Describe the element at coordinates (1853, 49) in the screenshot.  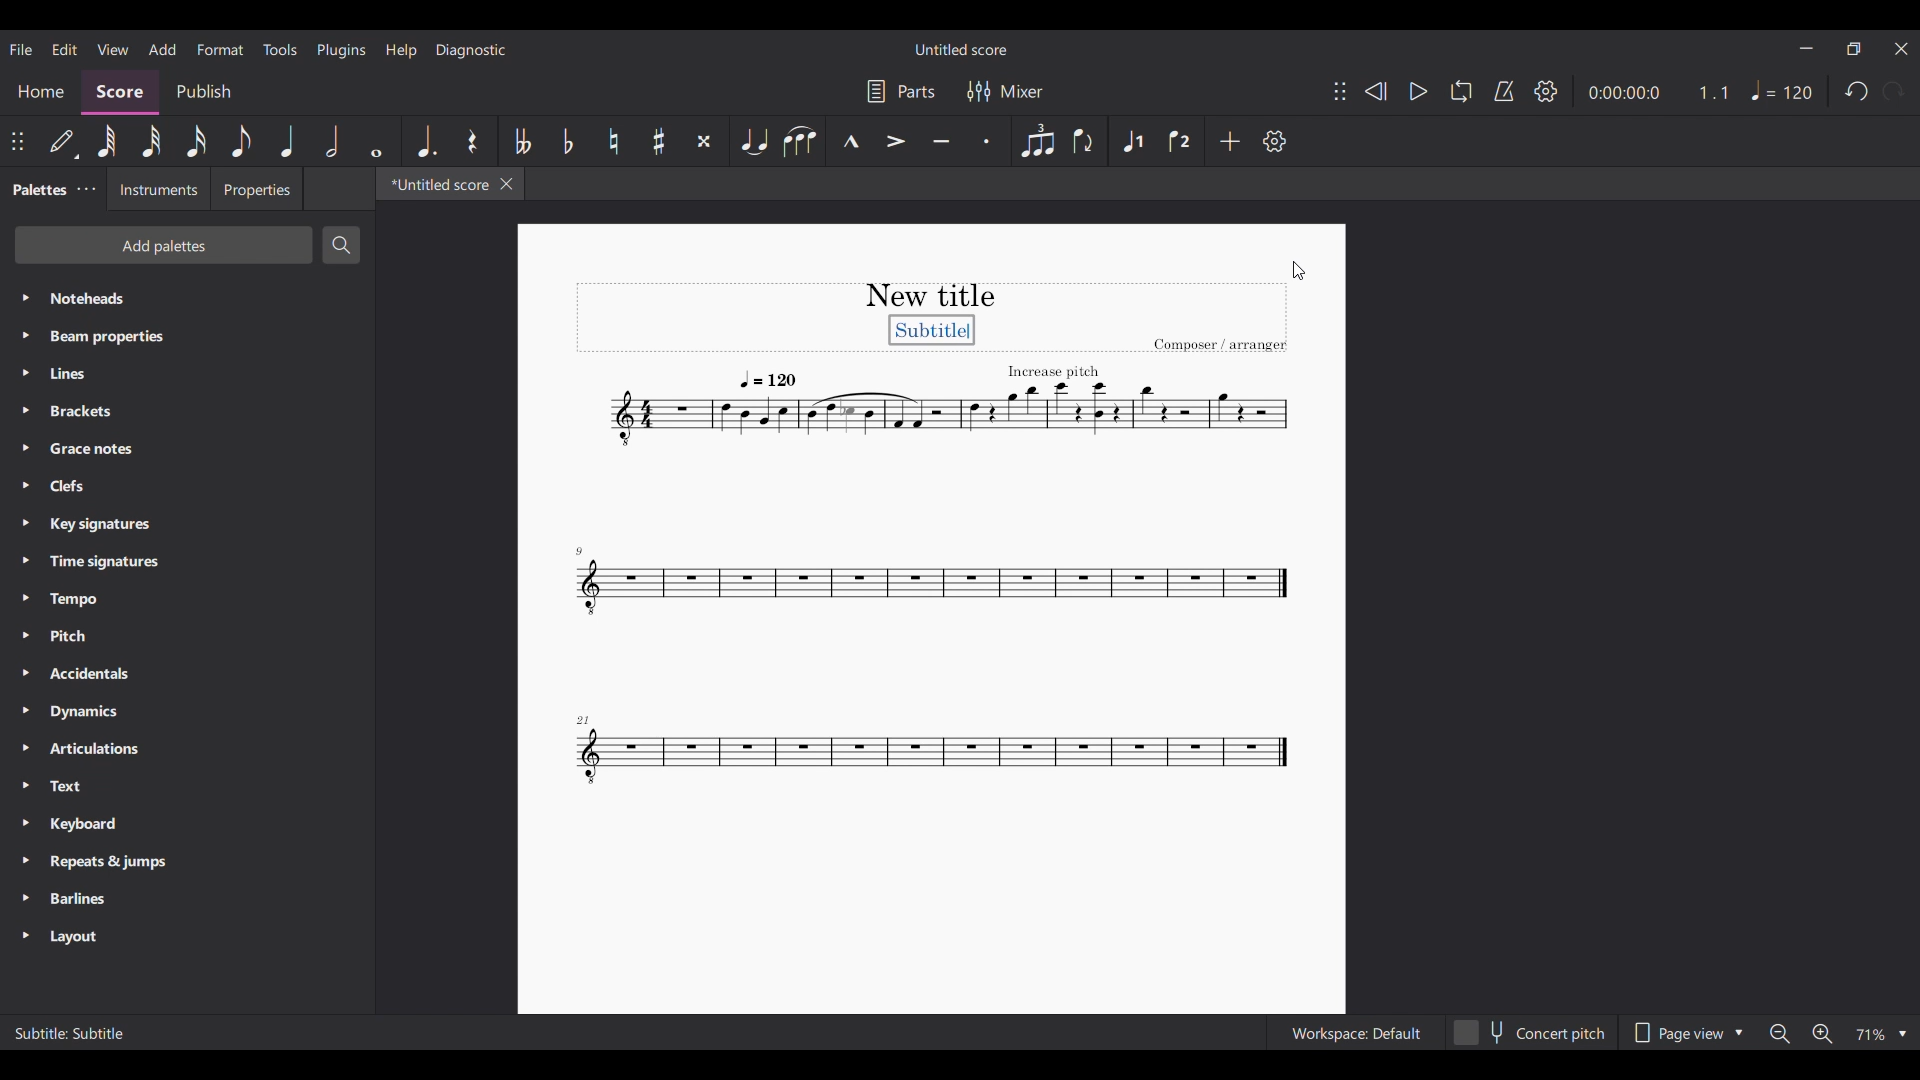
I see `Show in smaller tab` at that location.